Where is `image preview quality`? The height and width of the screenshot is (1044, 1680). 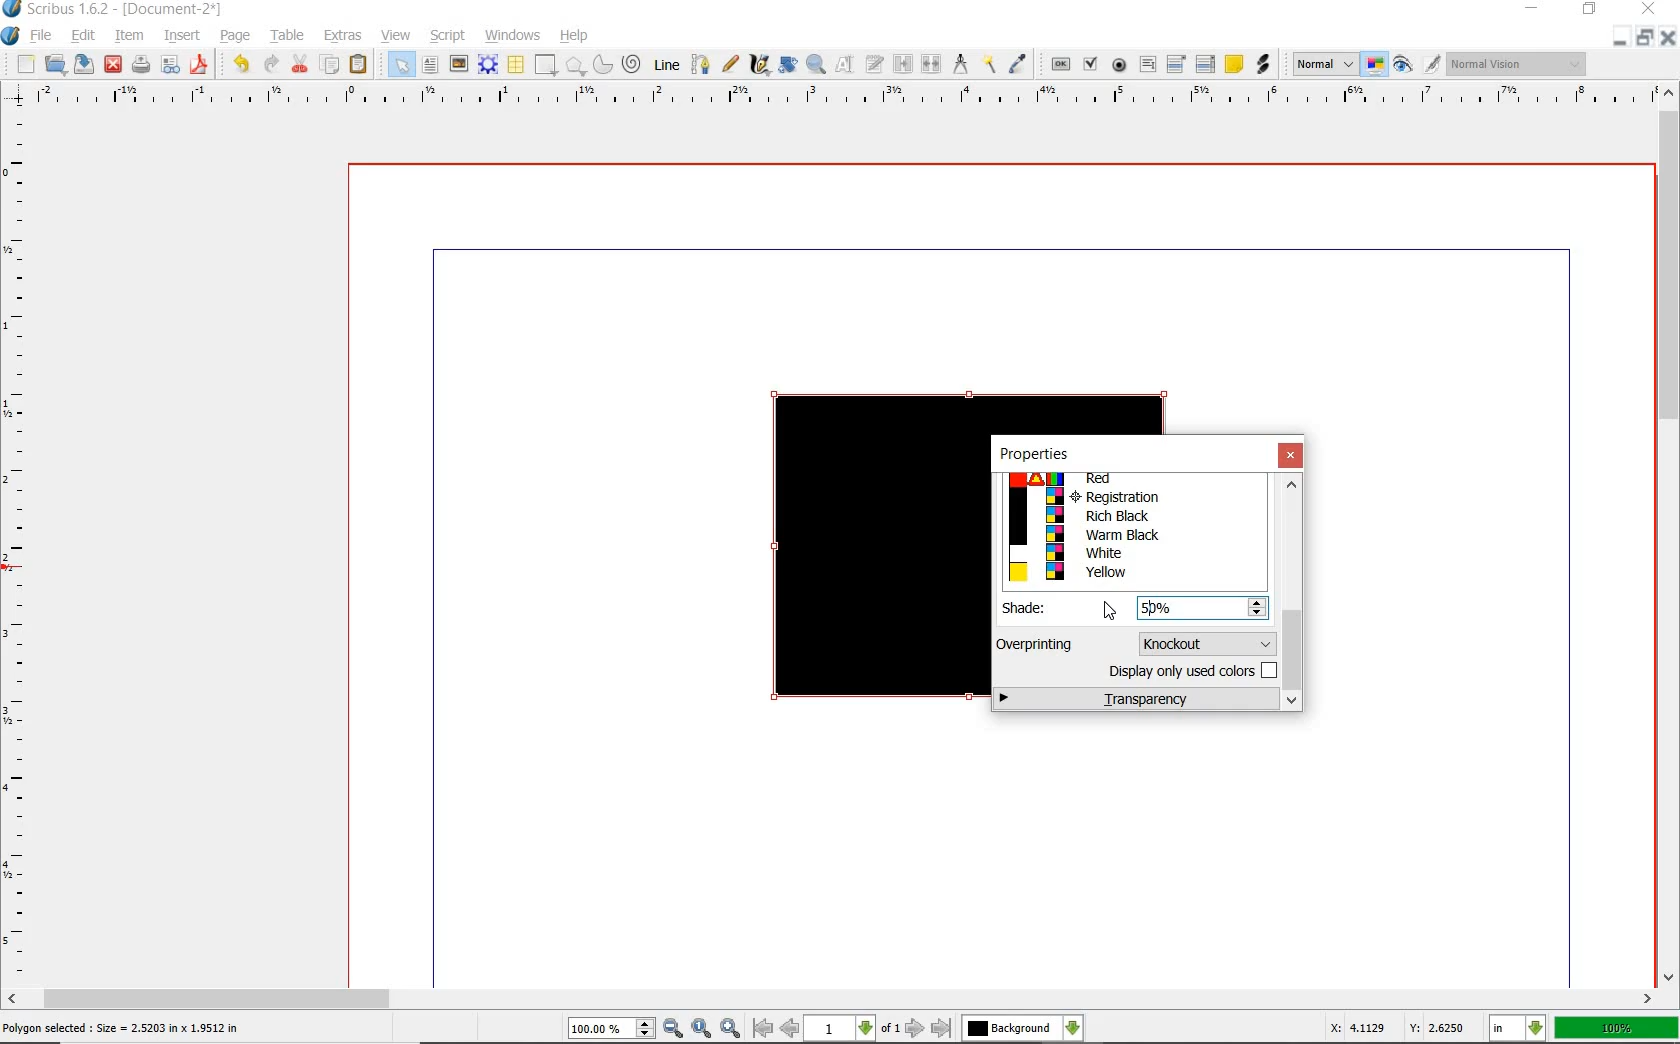
image preview quality is located at coordinates (1324, 65).